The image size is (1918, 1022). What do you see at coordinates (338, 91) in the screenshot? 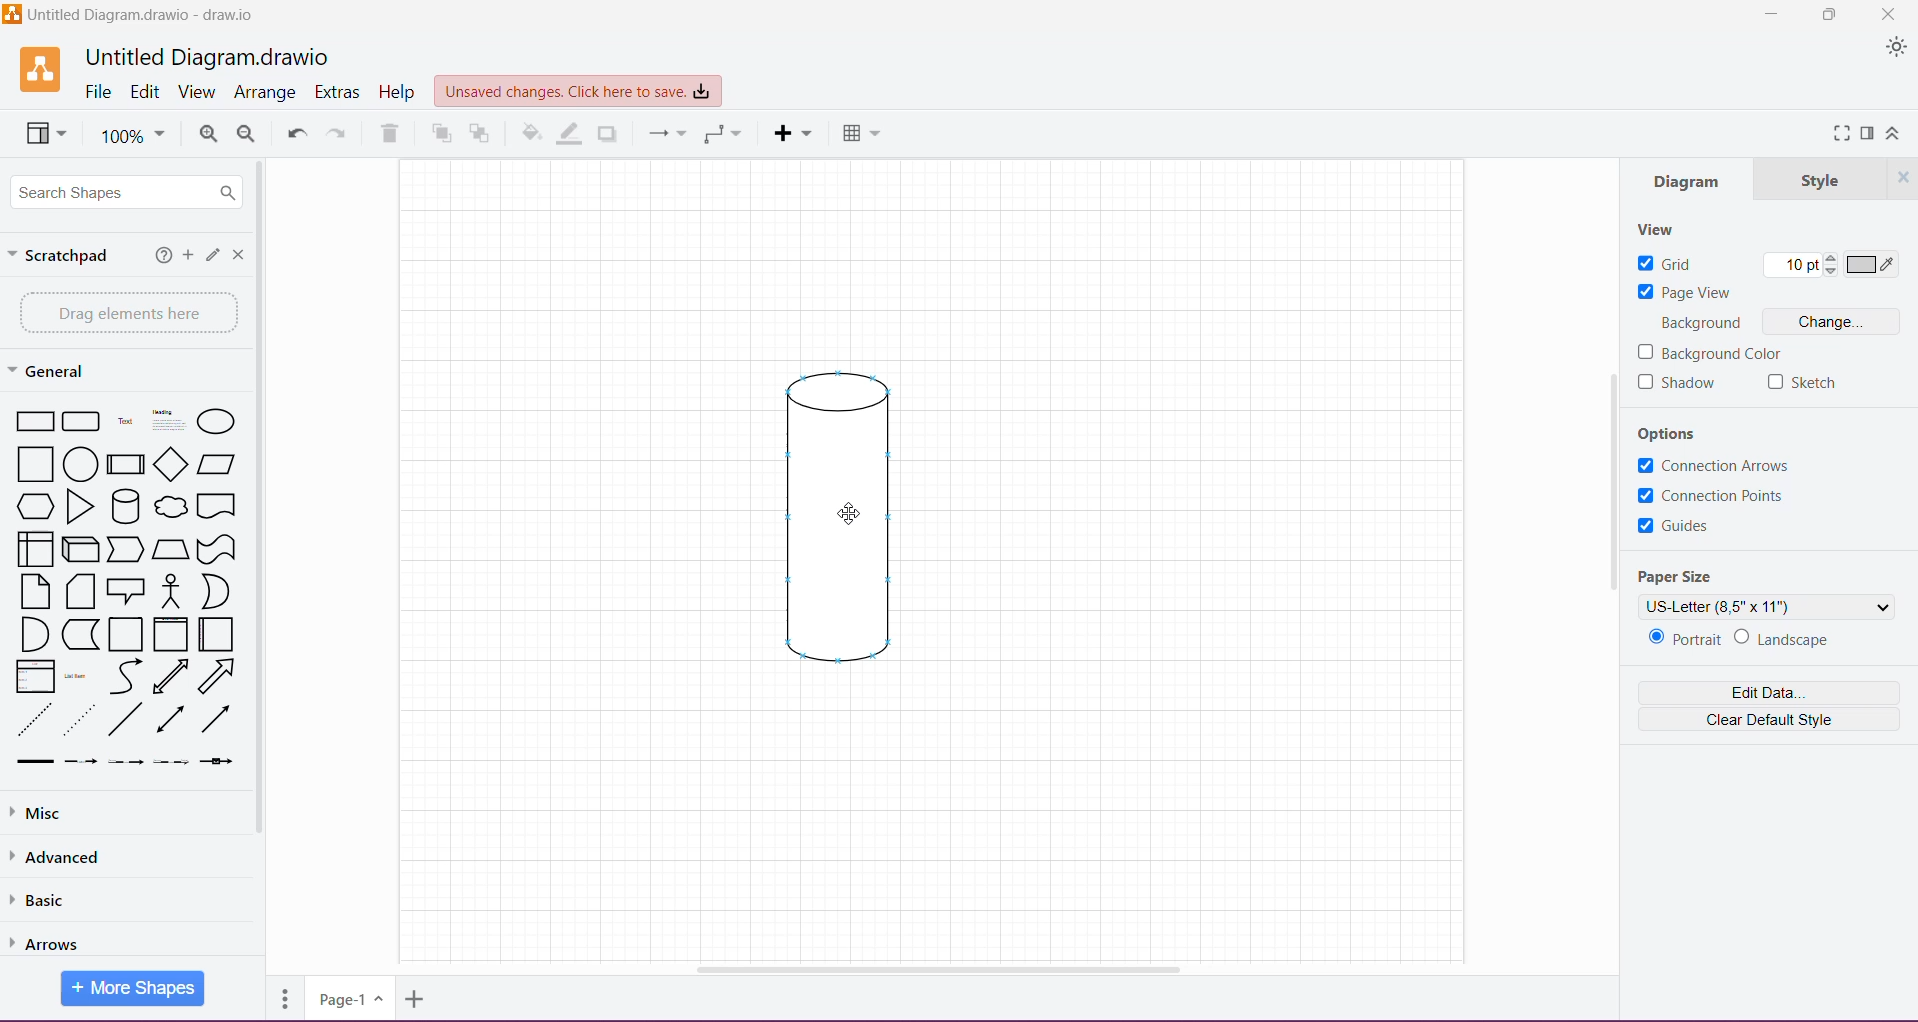
I see `Extras` at bounding box center [338, 91].